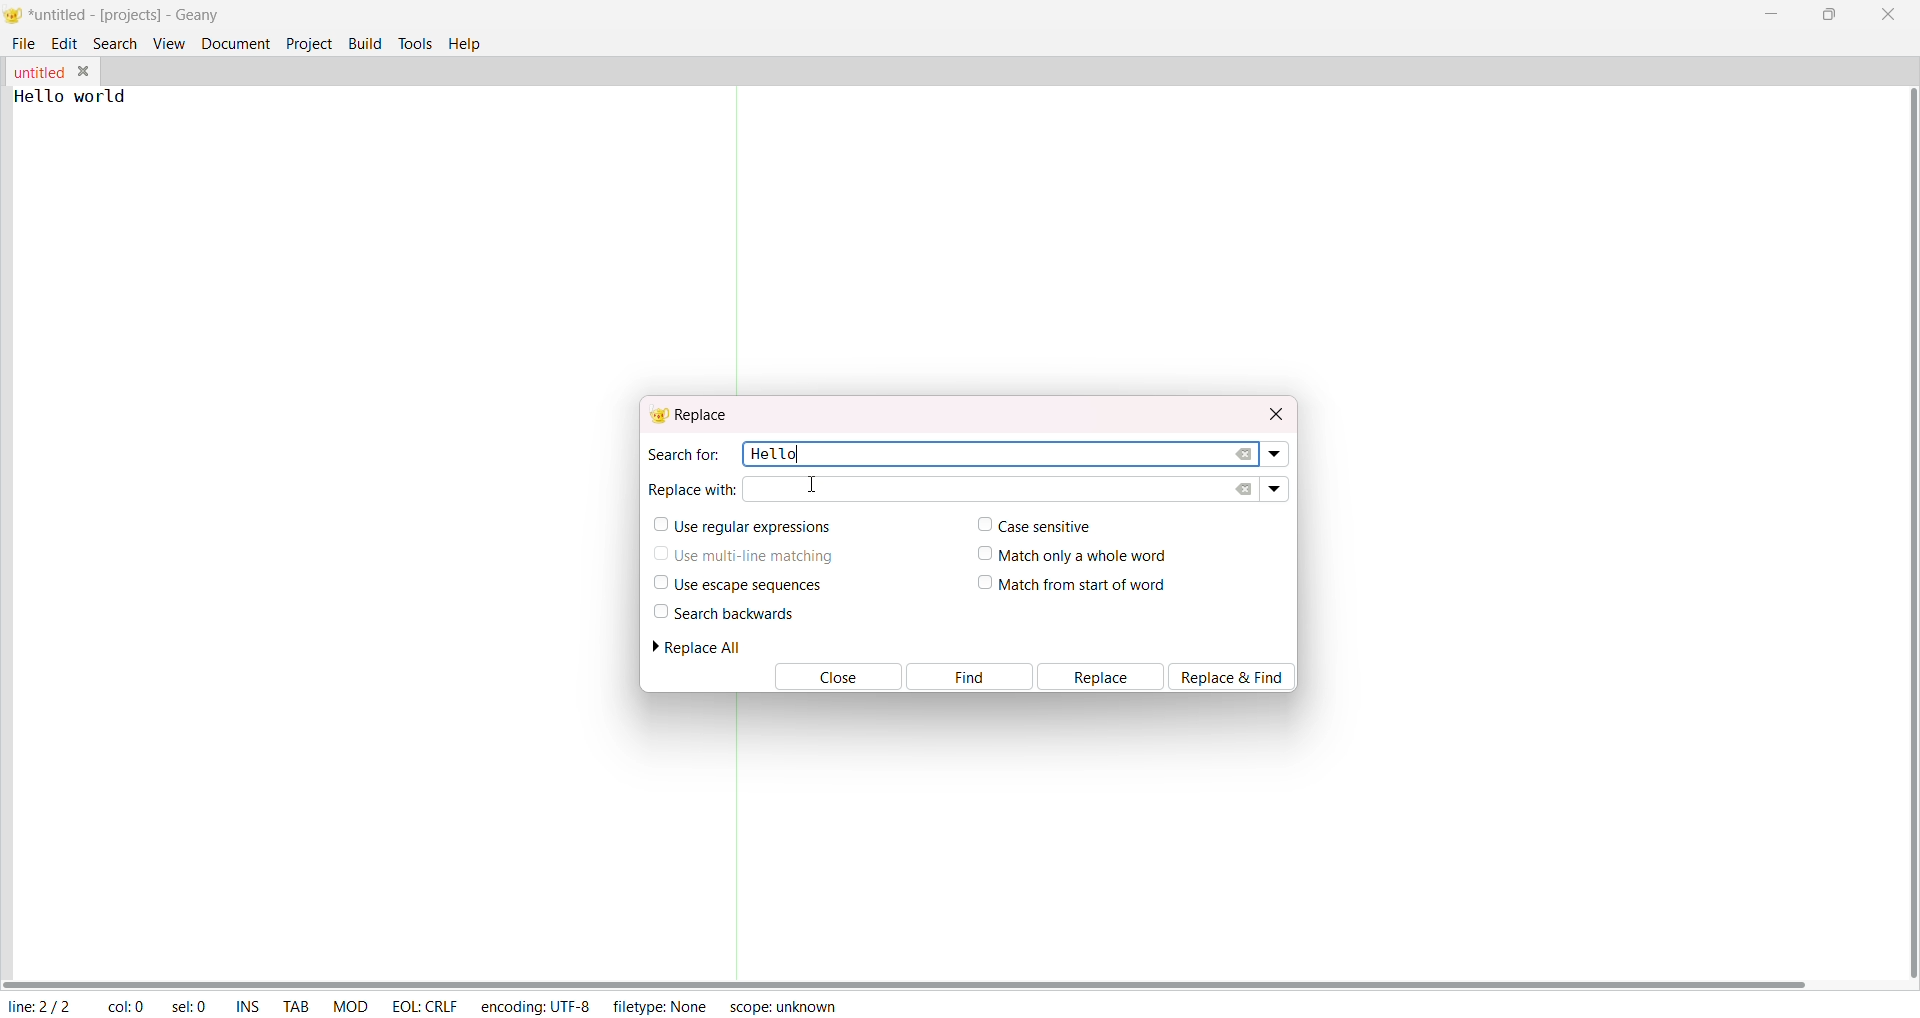 The image size is (1920, 1018). I want to click on search dropdown, so click(1277, 455).